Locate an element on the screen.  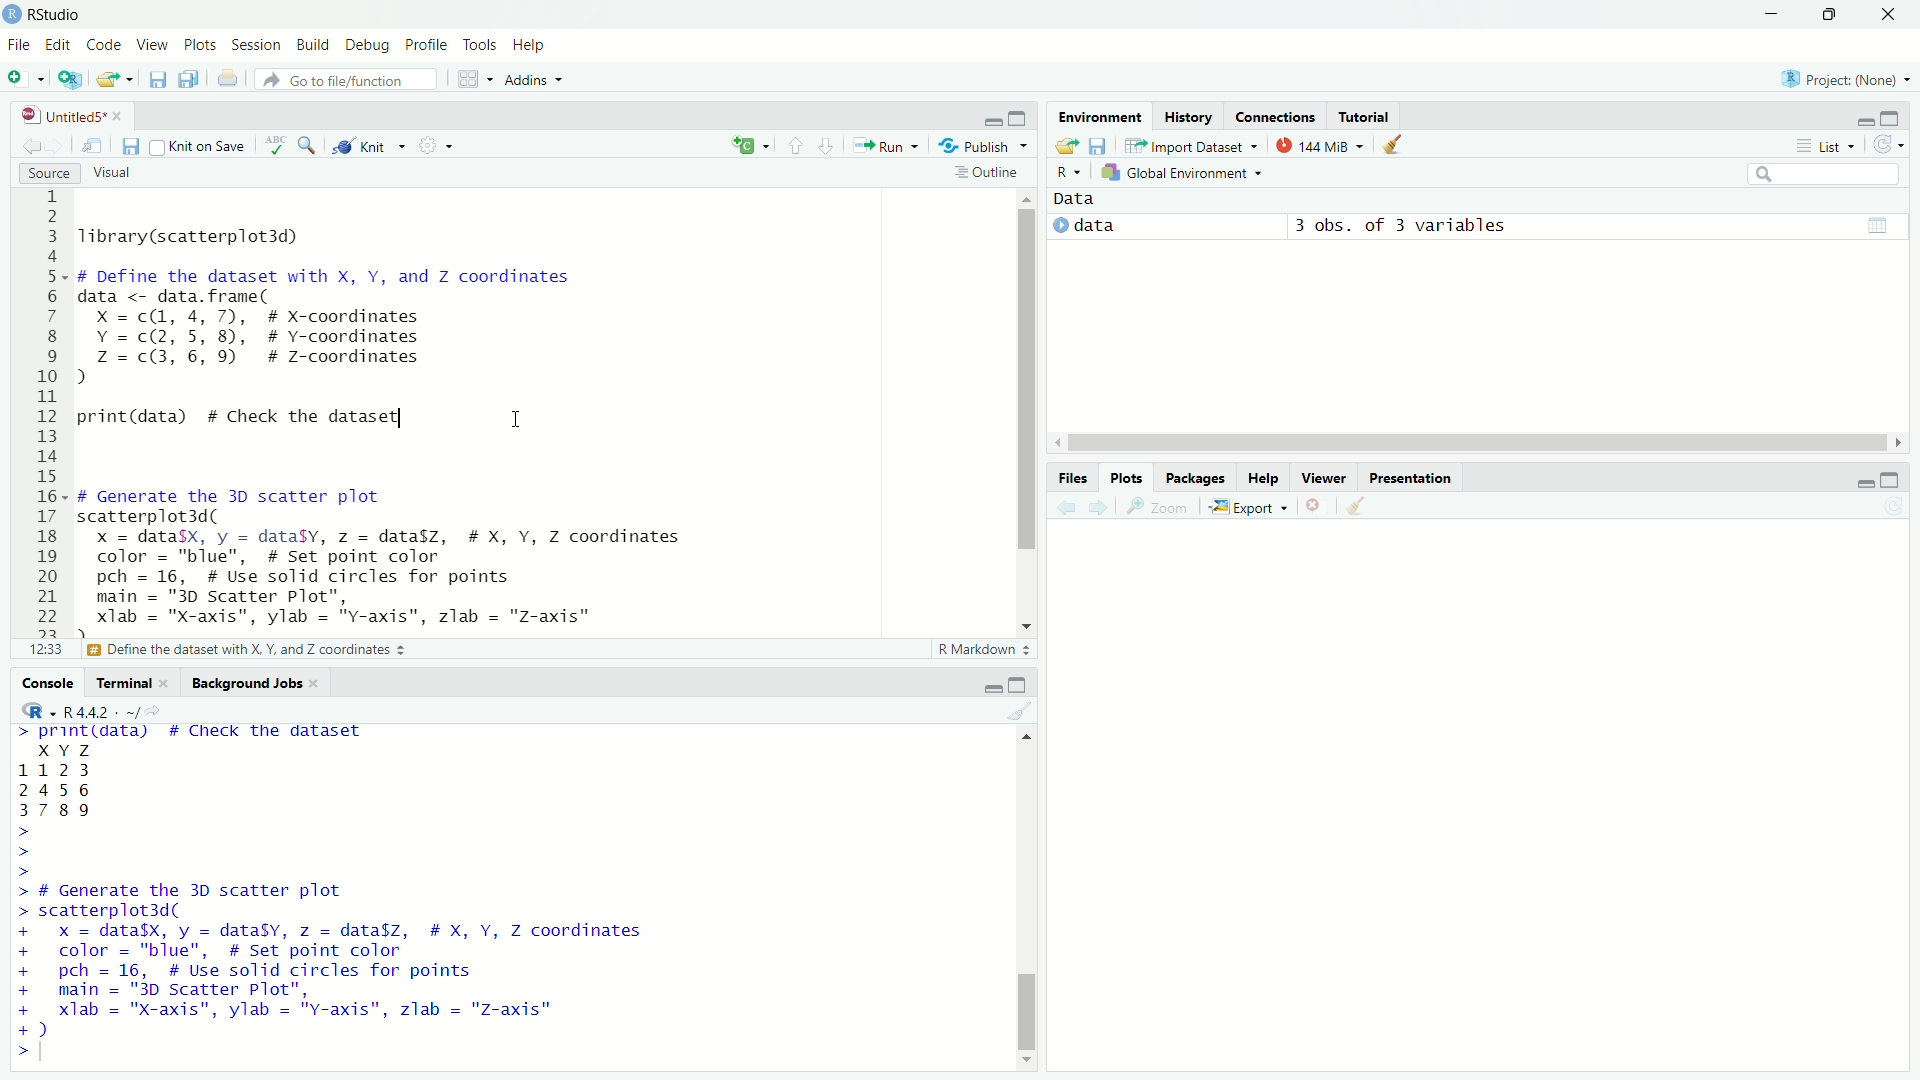
Cursor is located at coordinates (518, 430).